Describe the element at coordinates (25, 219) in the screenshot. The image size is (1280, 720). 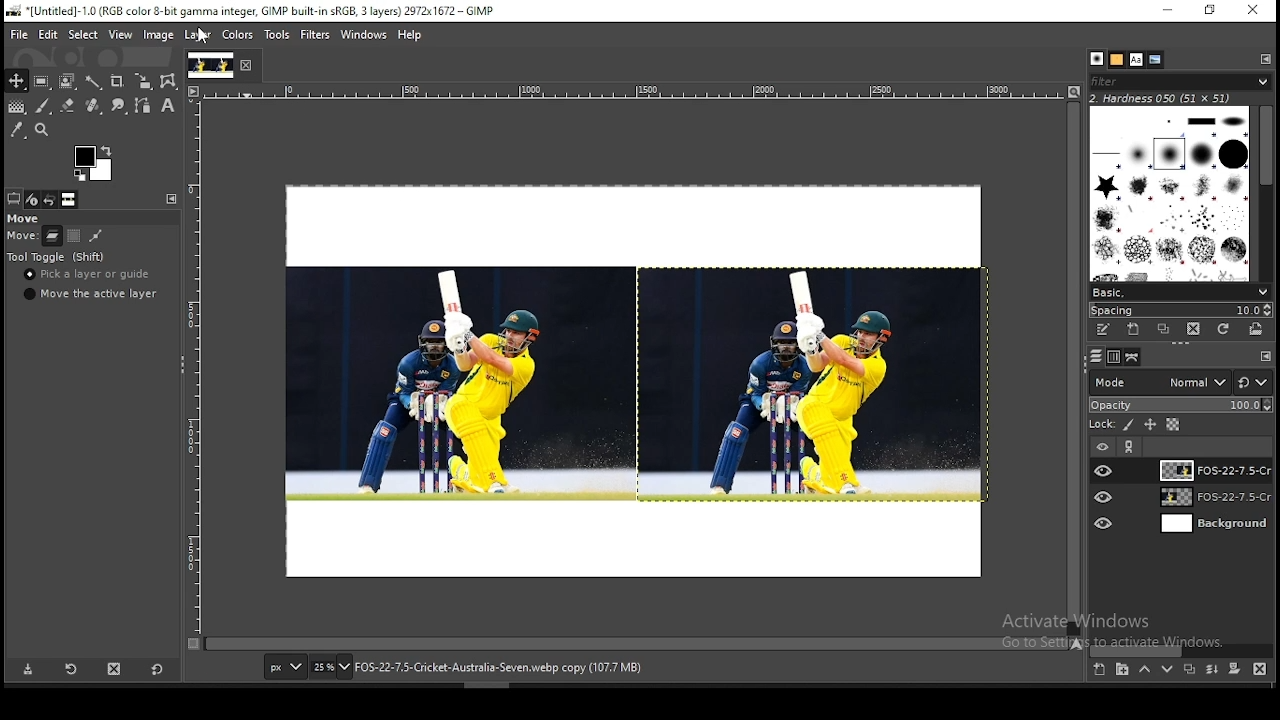
I see `move` at that location.